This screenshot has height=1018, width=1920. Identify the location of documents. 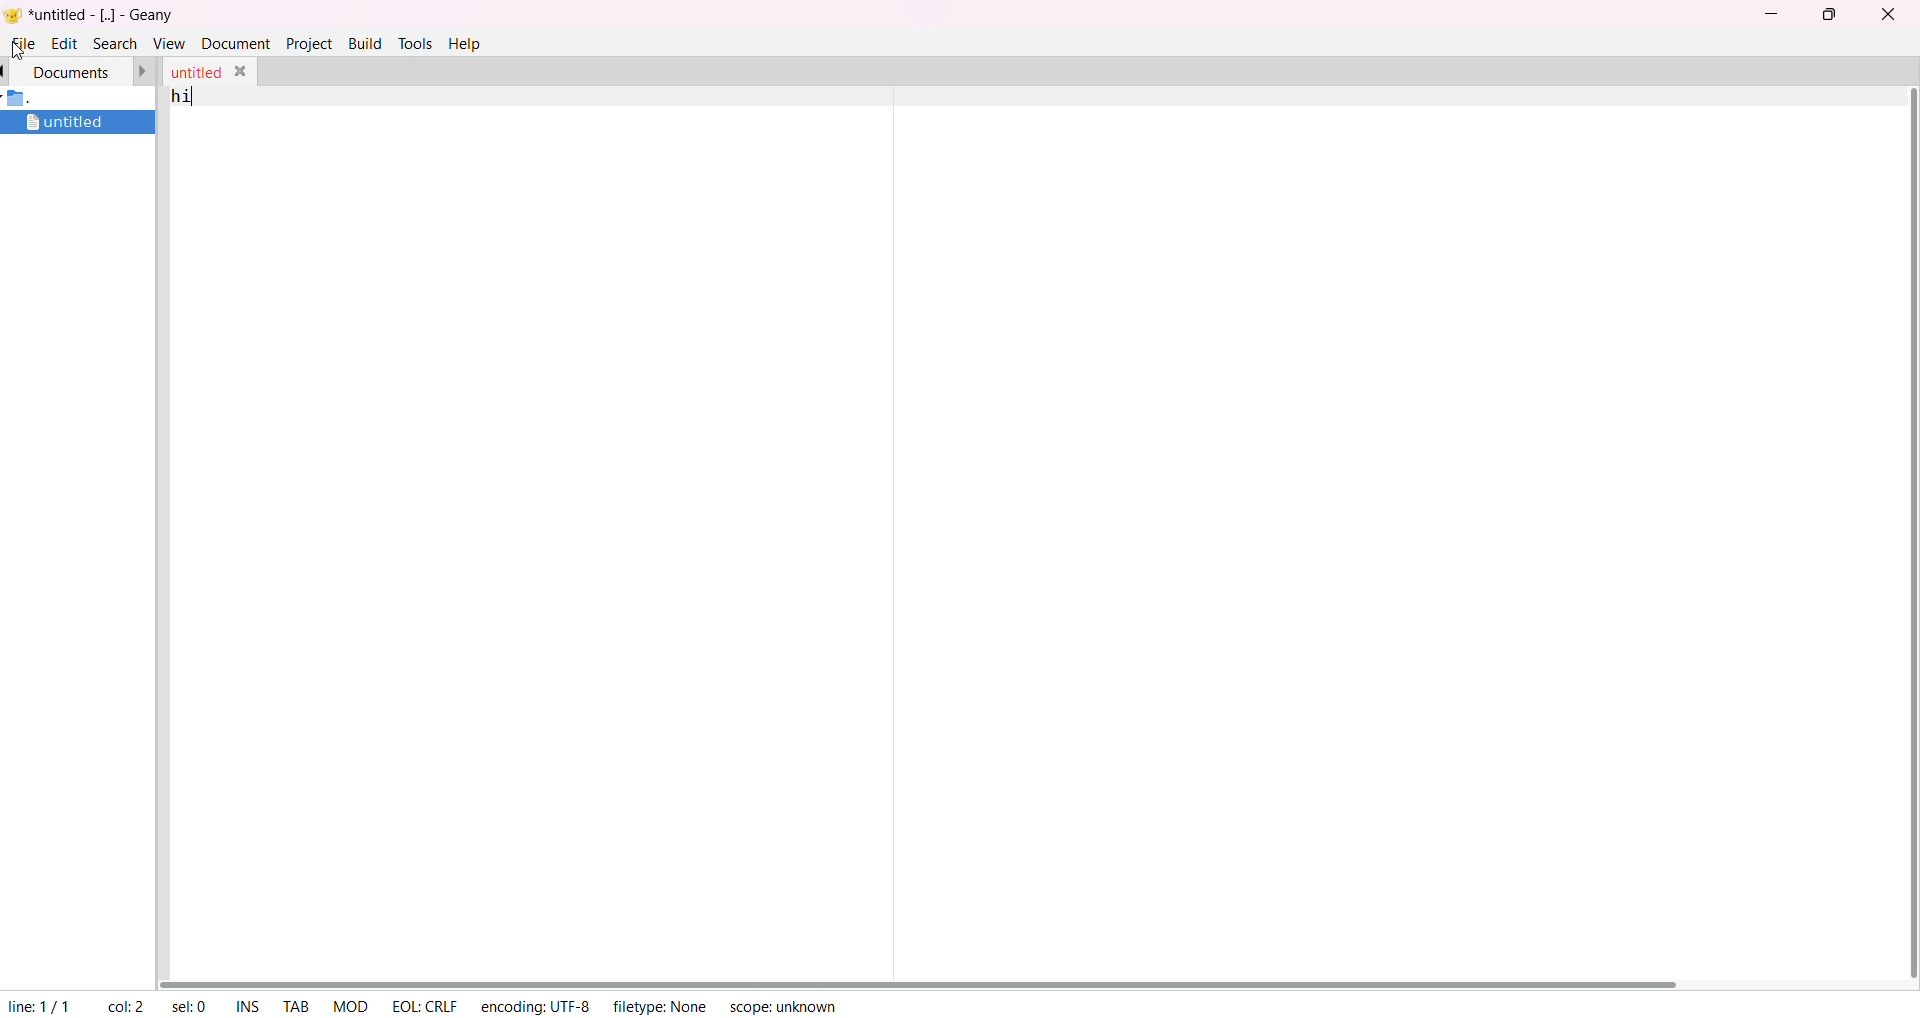
(73, 71).